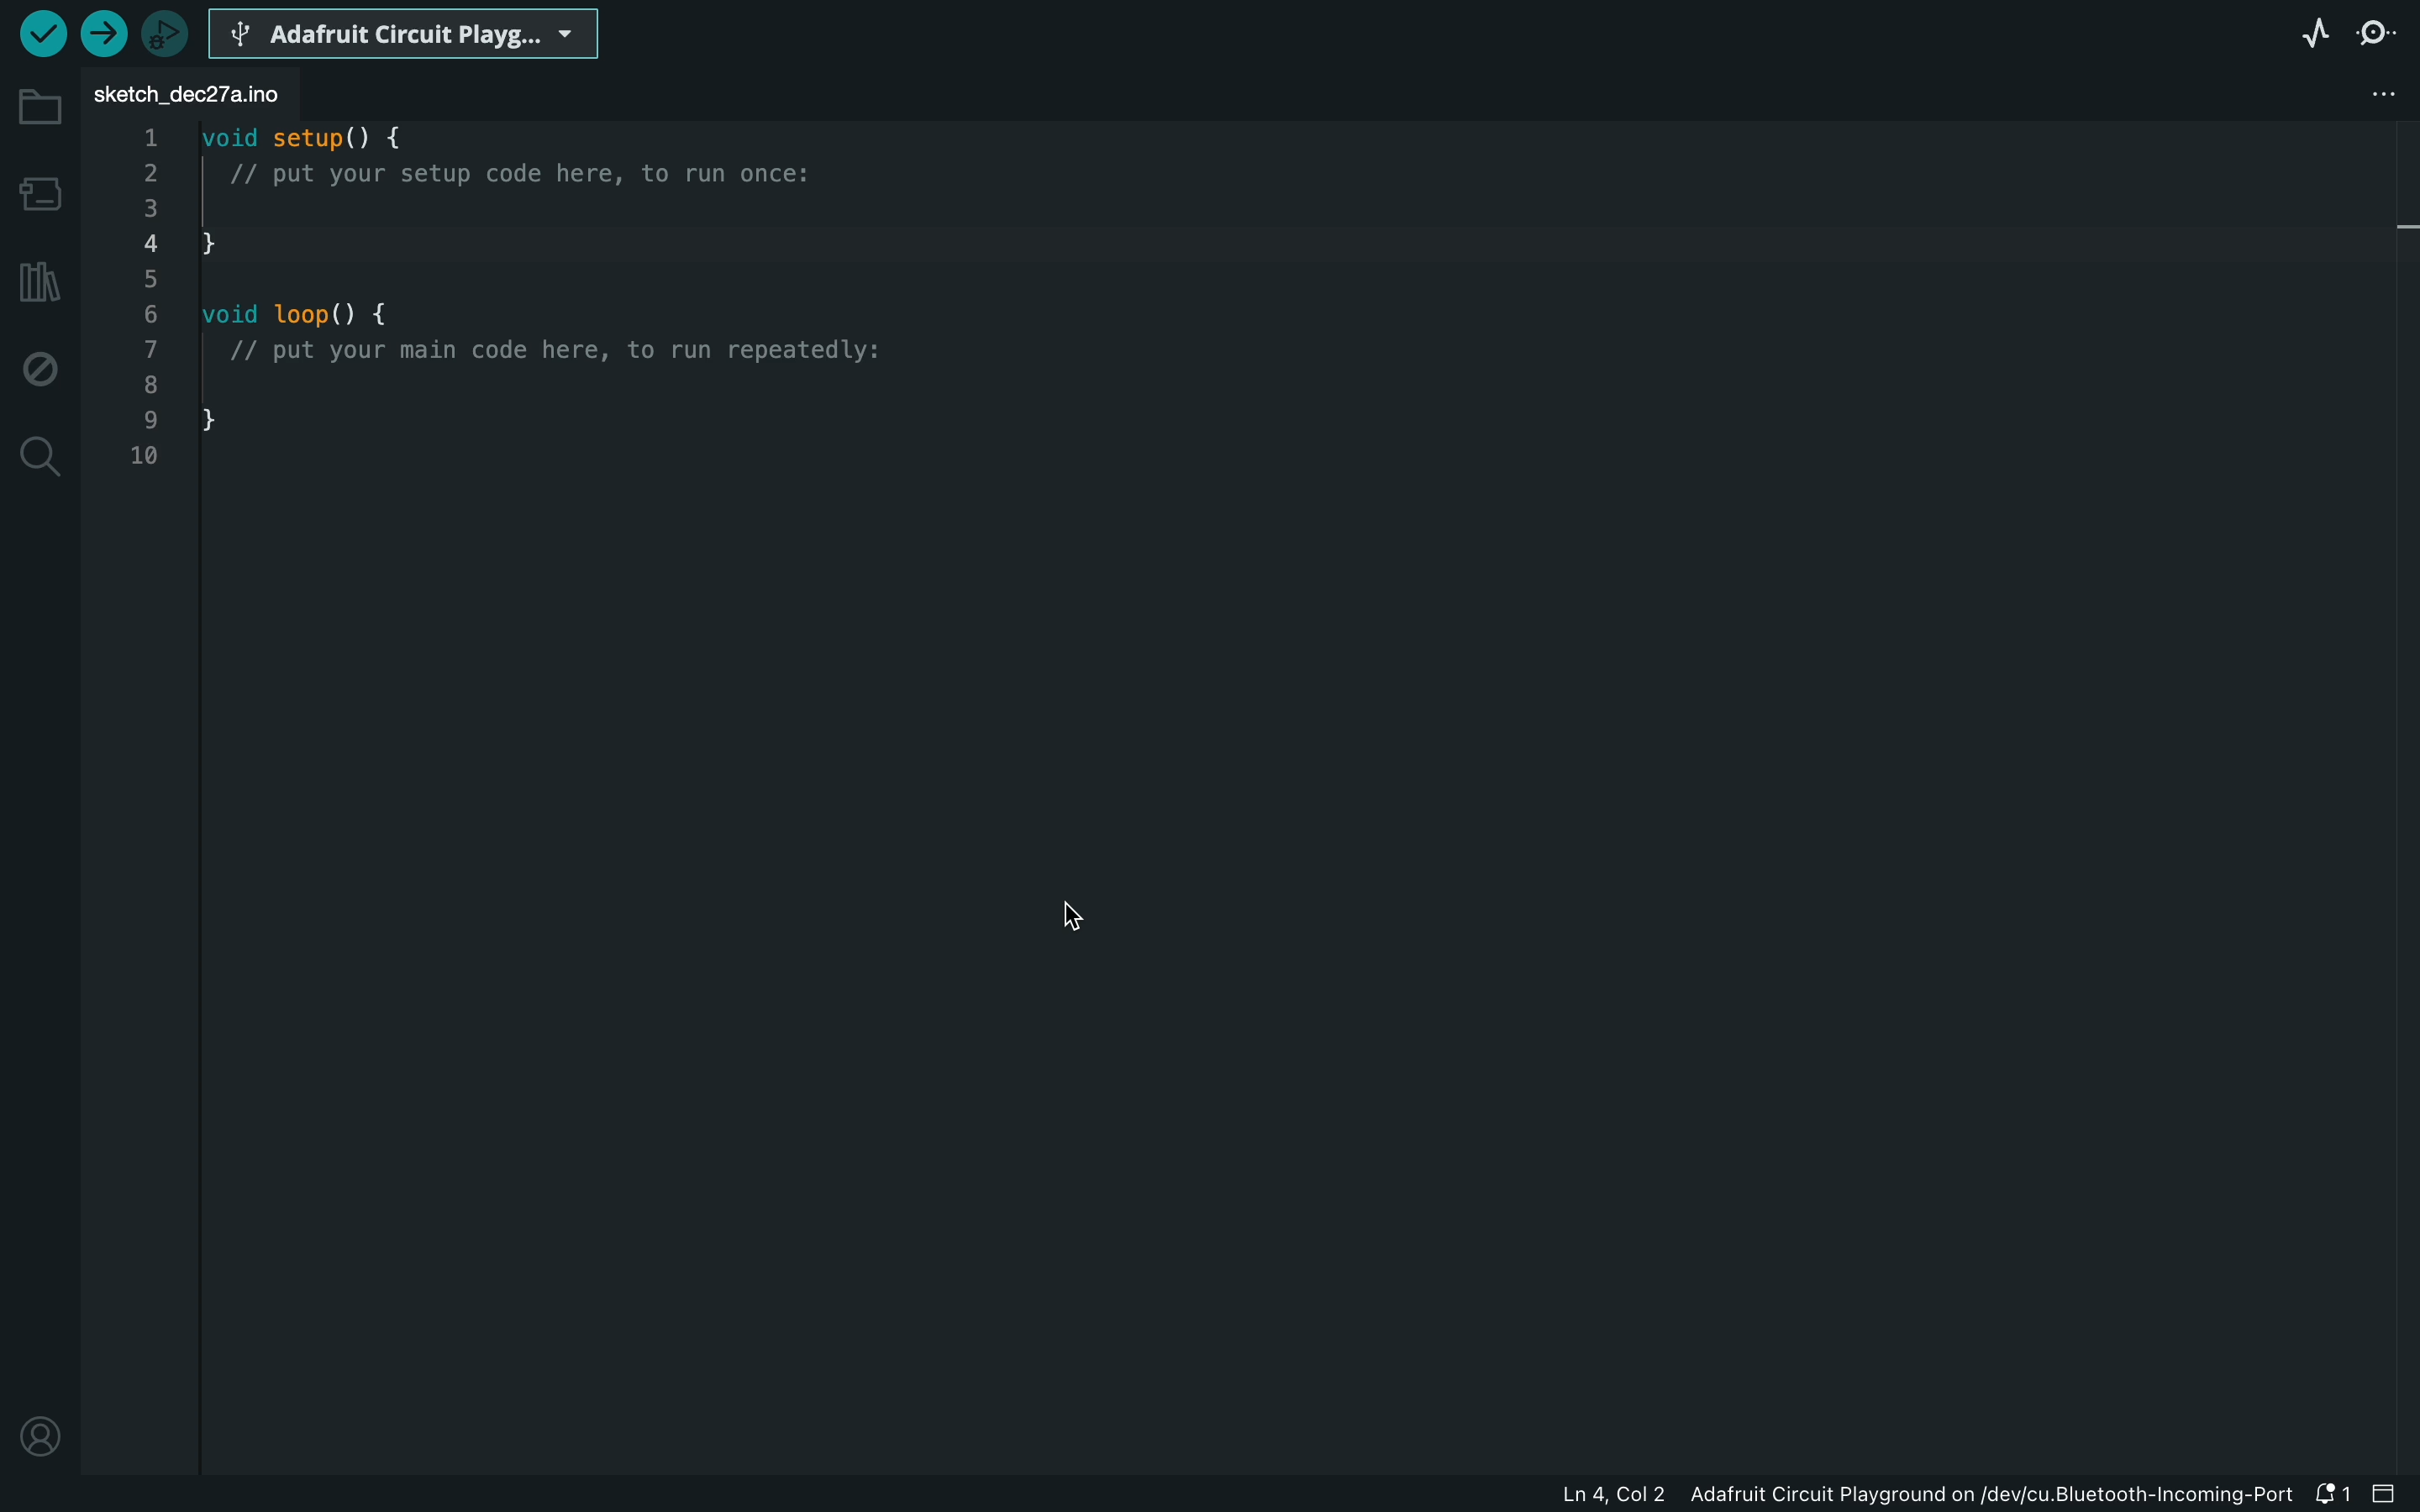 The image size is (2420, 1512). Describe the element at coordinates (2330, 1493) in the screenshot. I see `notification` at that location.